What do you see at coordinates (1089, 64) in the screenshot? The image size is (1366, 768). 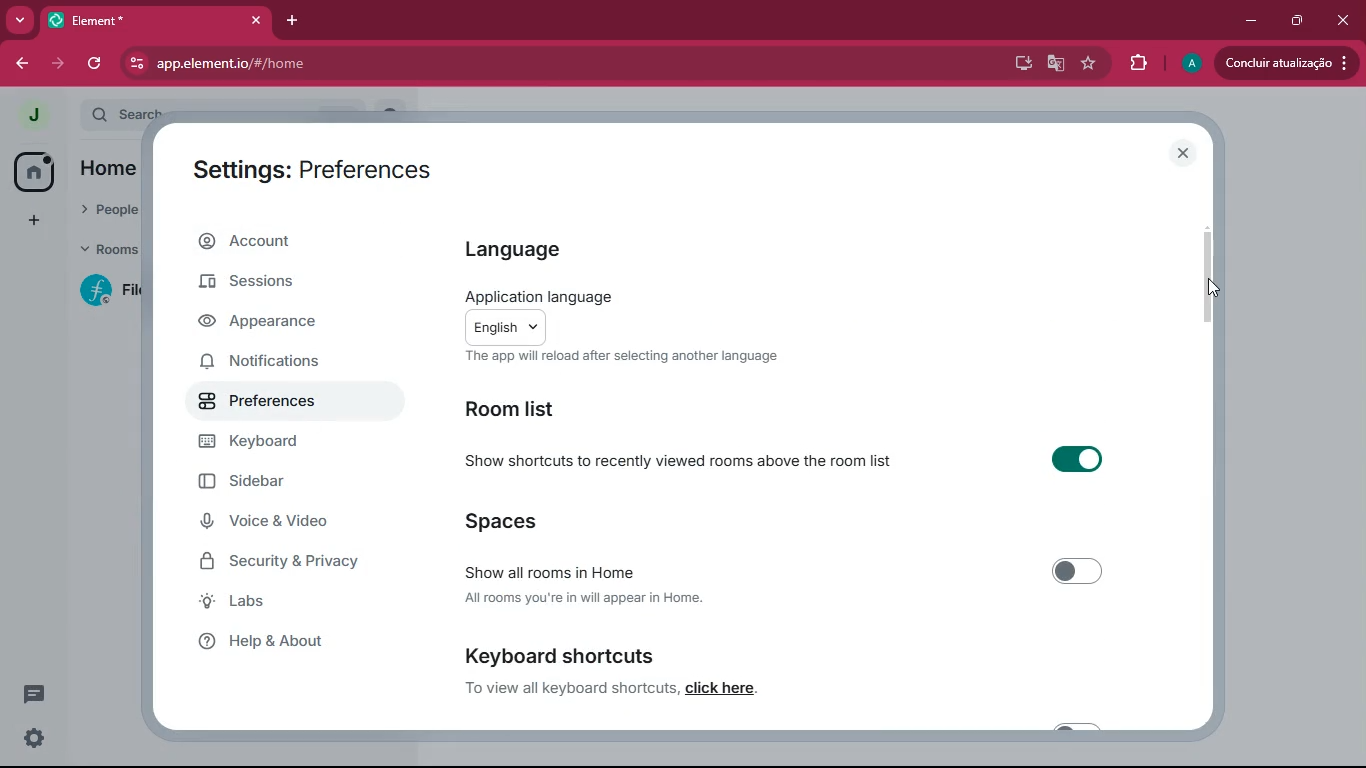 I see `favourite` at bounding box center [1089, 64].